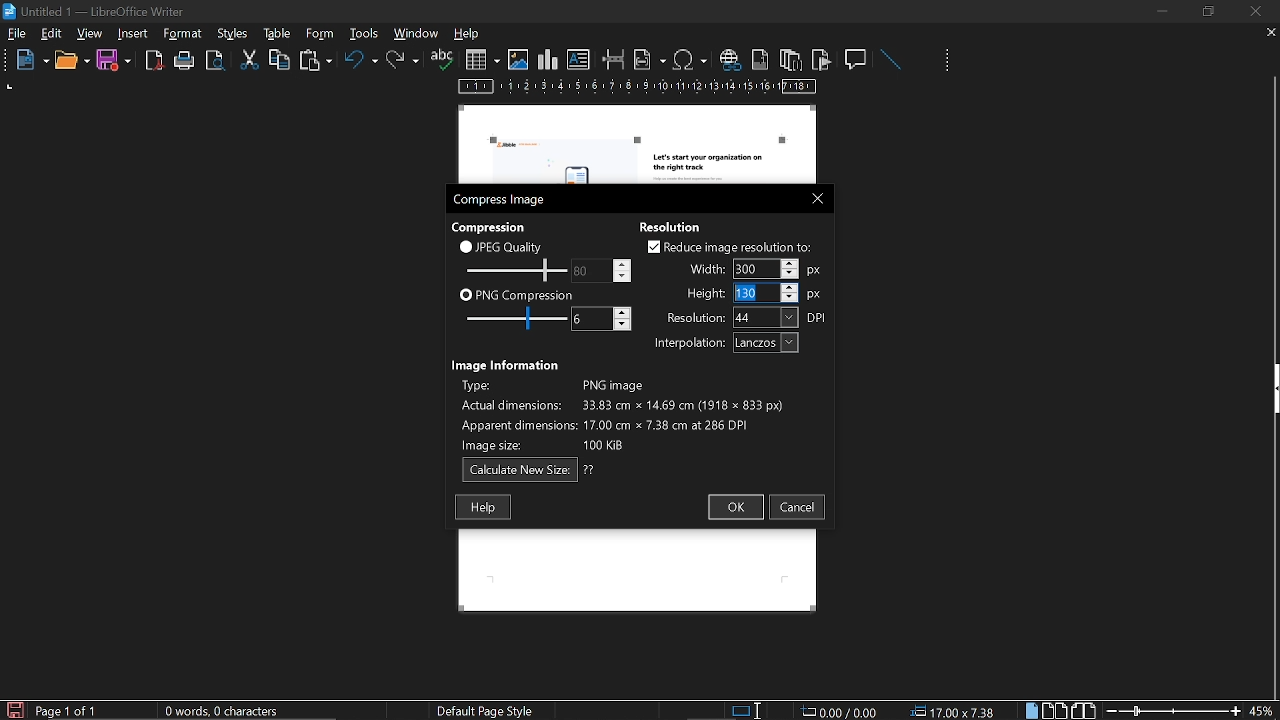 Image resolution: width=1280 pixels, height=720 pixels. Describe the element at coordinates (752, 268) in the screenshot. I see `width change` at that location.